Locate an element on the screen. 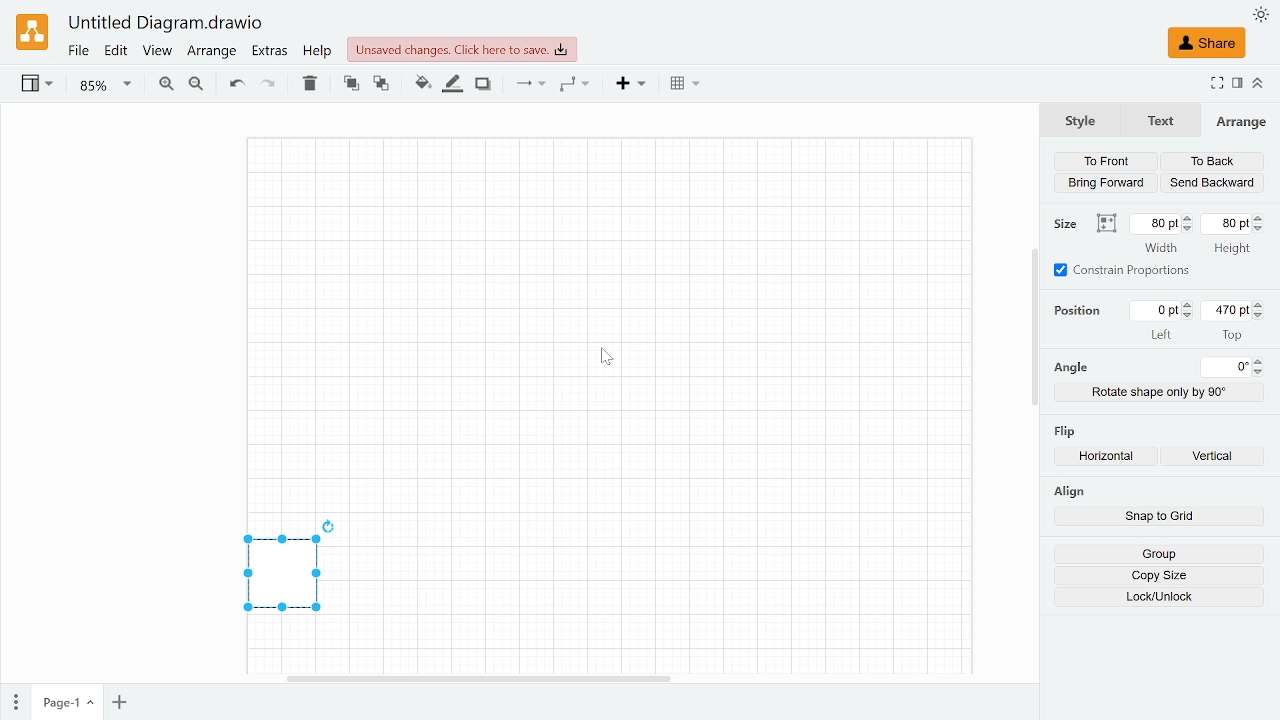 This screenshot has height=720, width=1280. Lock/Unlock is located at coordinates (1160, 597).